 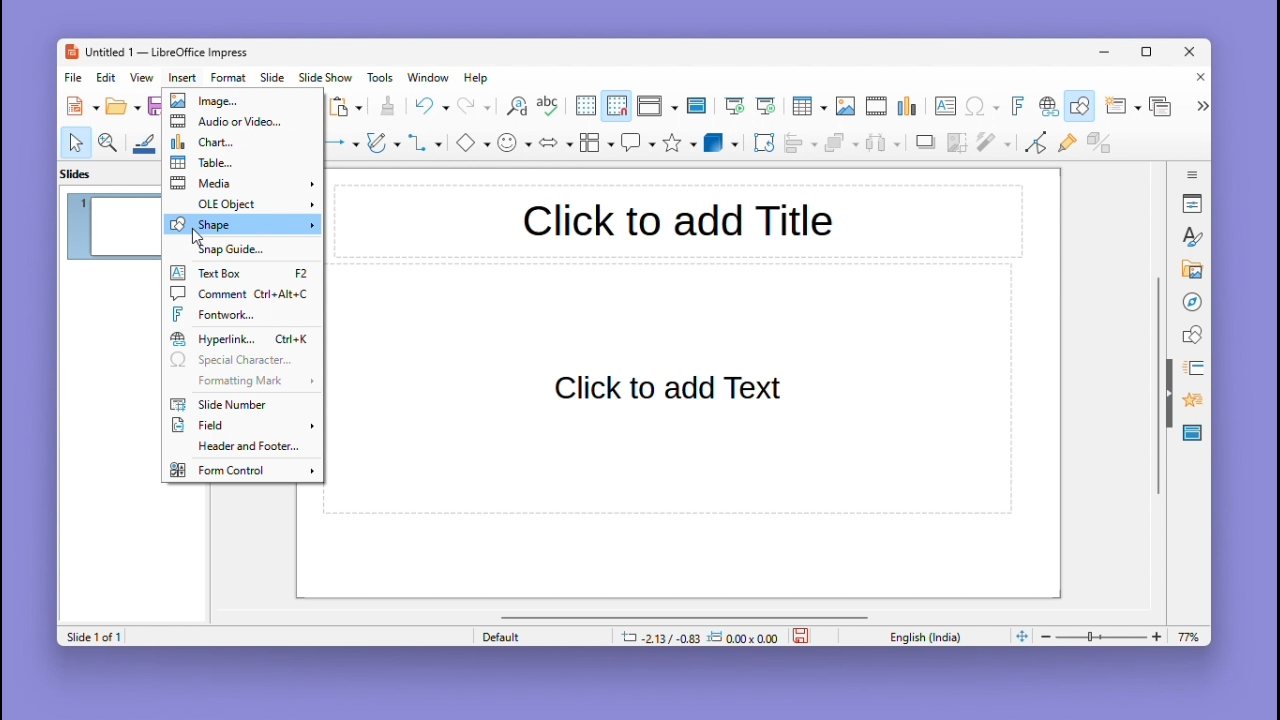 I want to click on Hyperlink for mat, so click(x=243, y=339).